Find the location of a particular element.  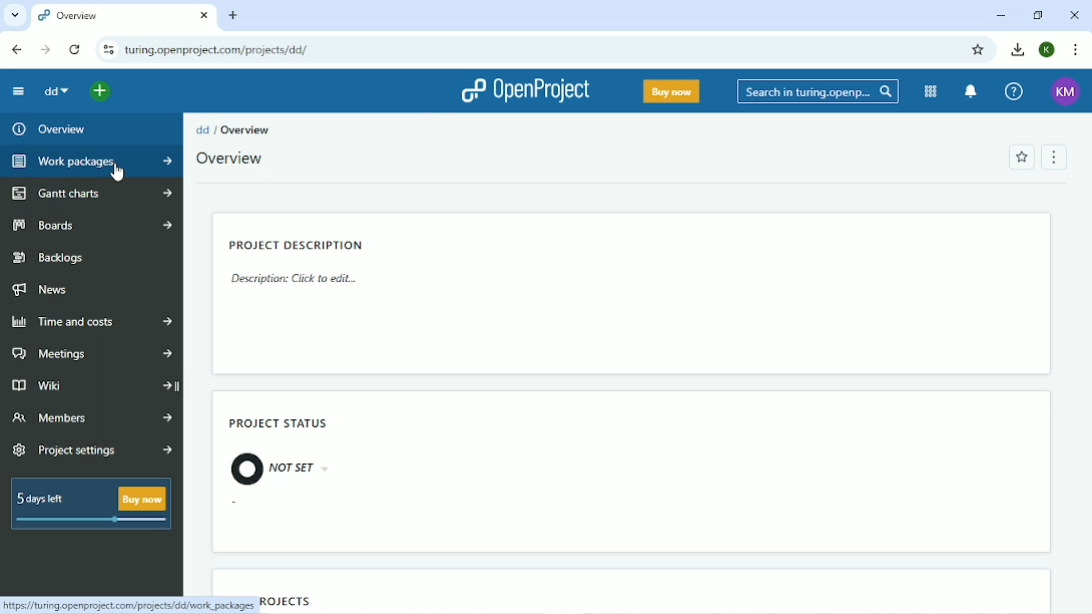

Add to favorites is located at coordinates (1022, 157).